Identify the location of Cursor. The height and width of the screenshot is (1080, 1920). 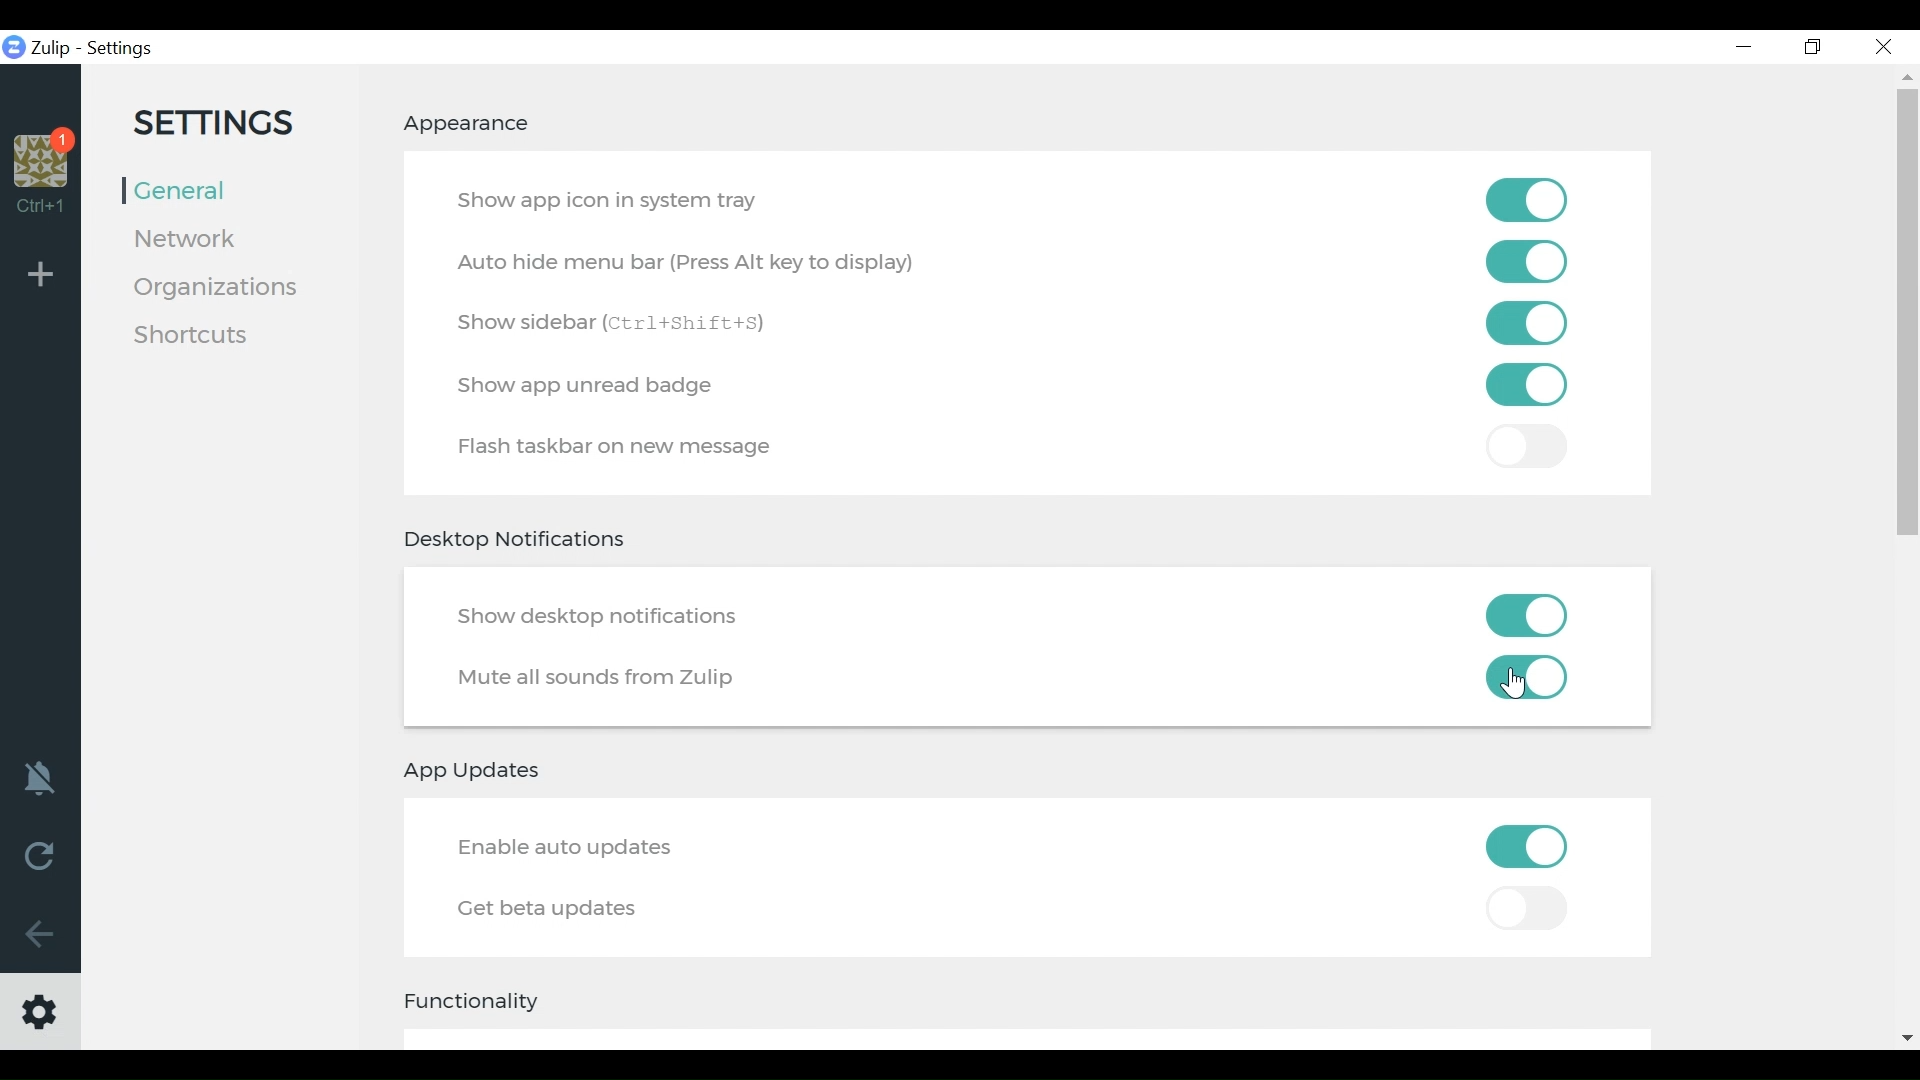
(1515, 686).